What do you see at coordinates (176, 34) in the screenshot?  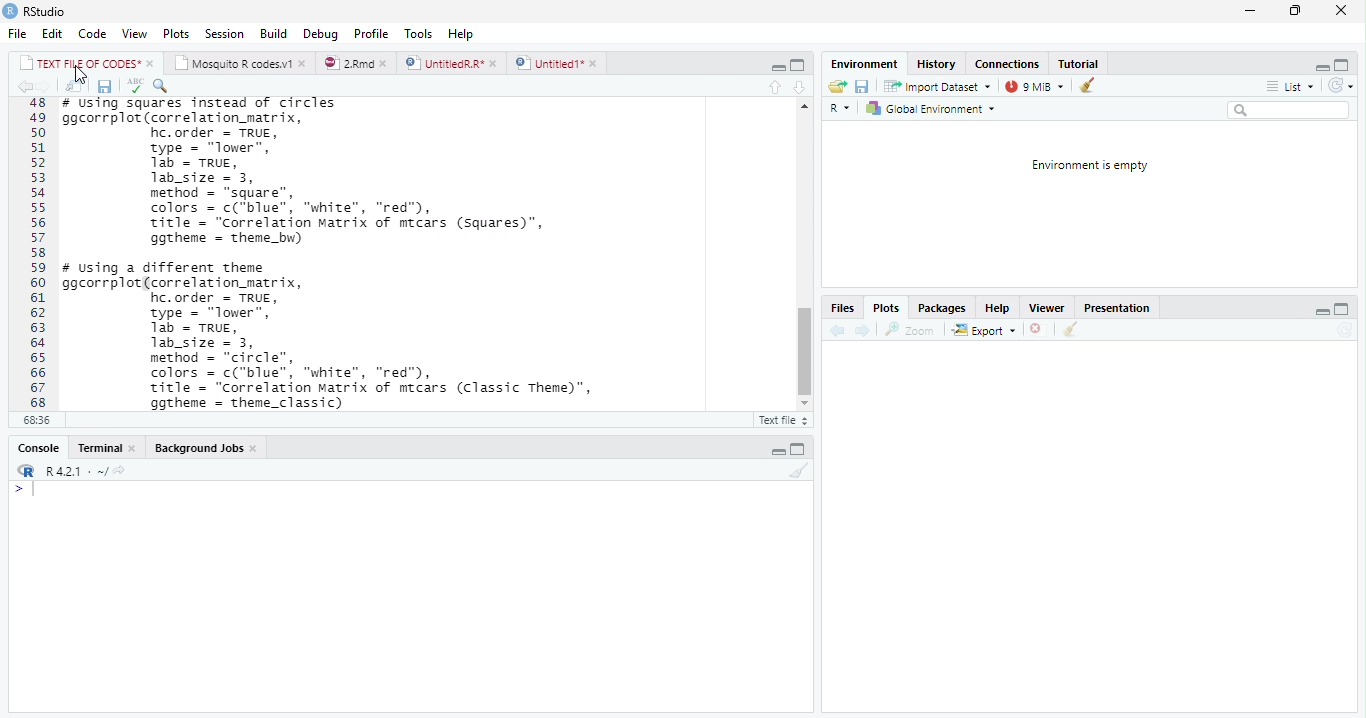 I see `Plots` at bounding box center [176, 34].